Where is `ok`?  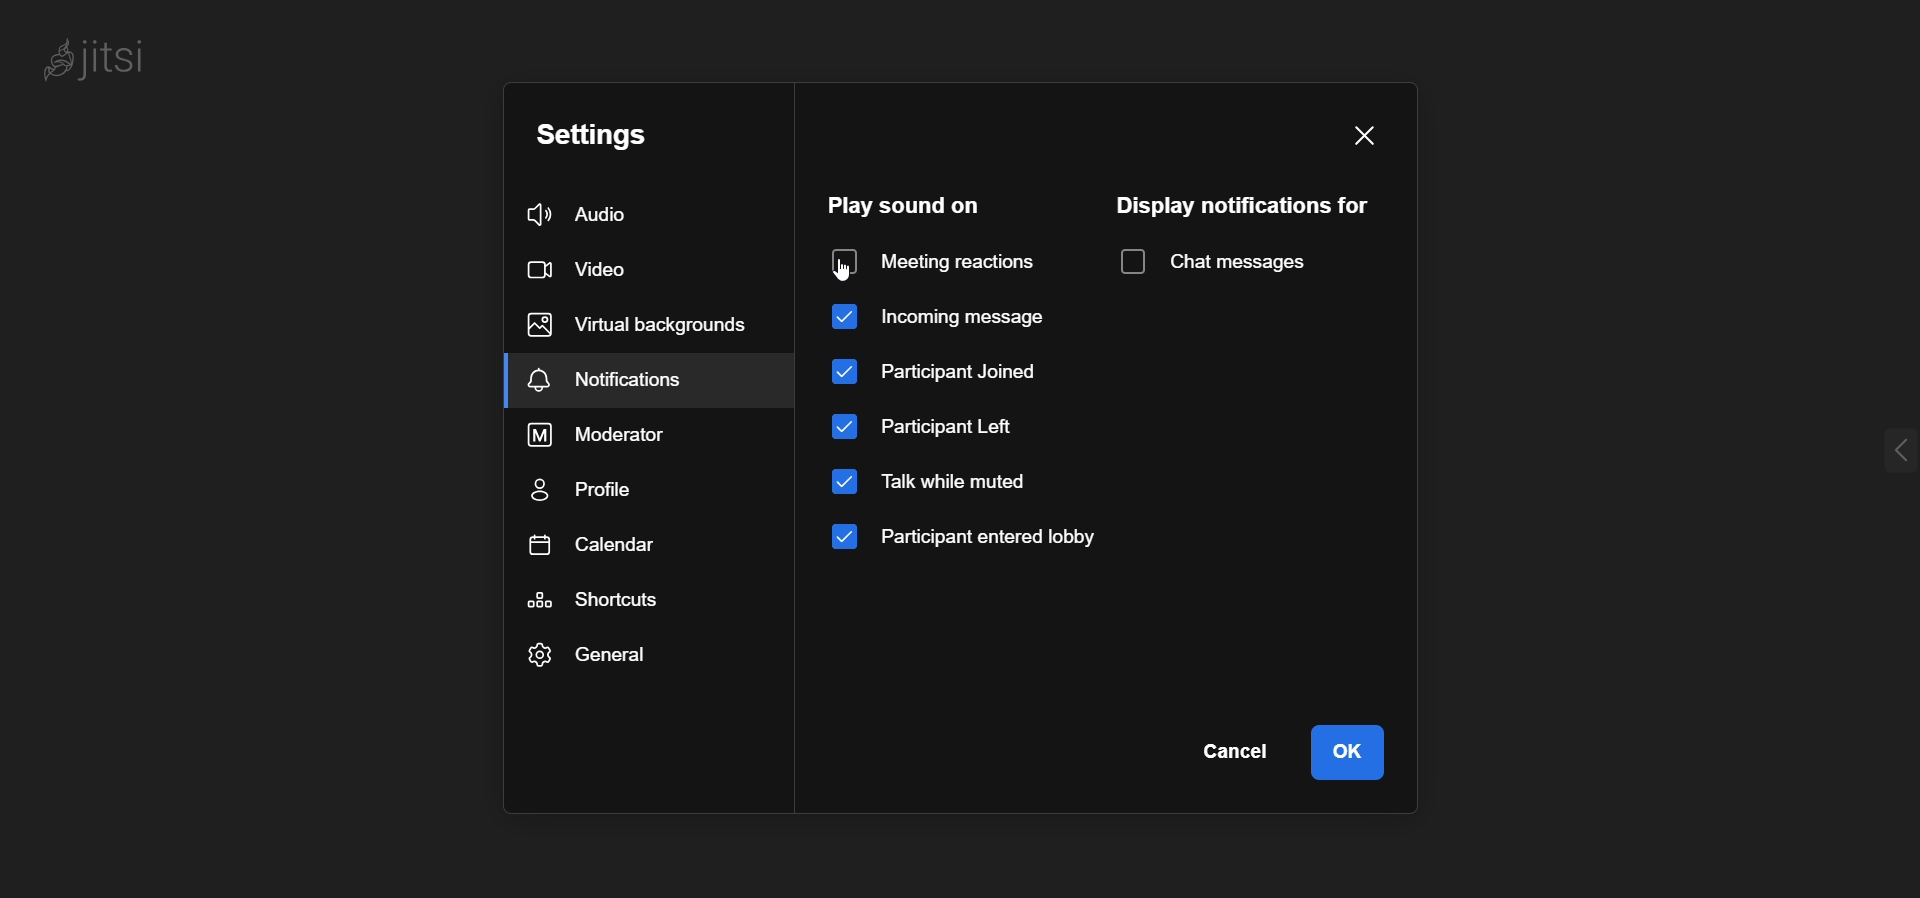
ok is located at coordinates (1354, 748).